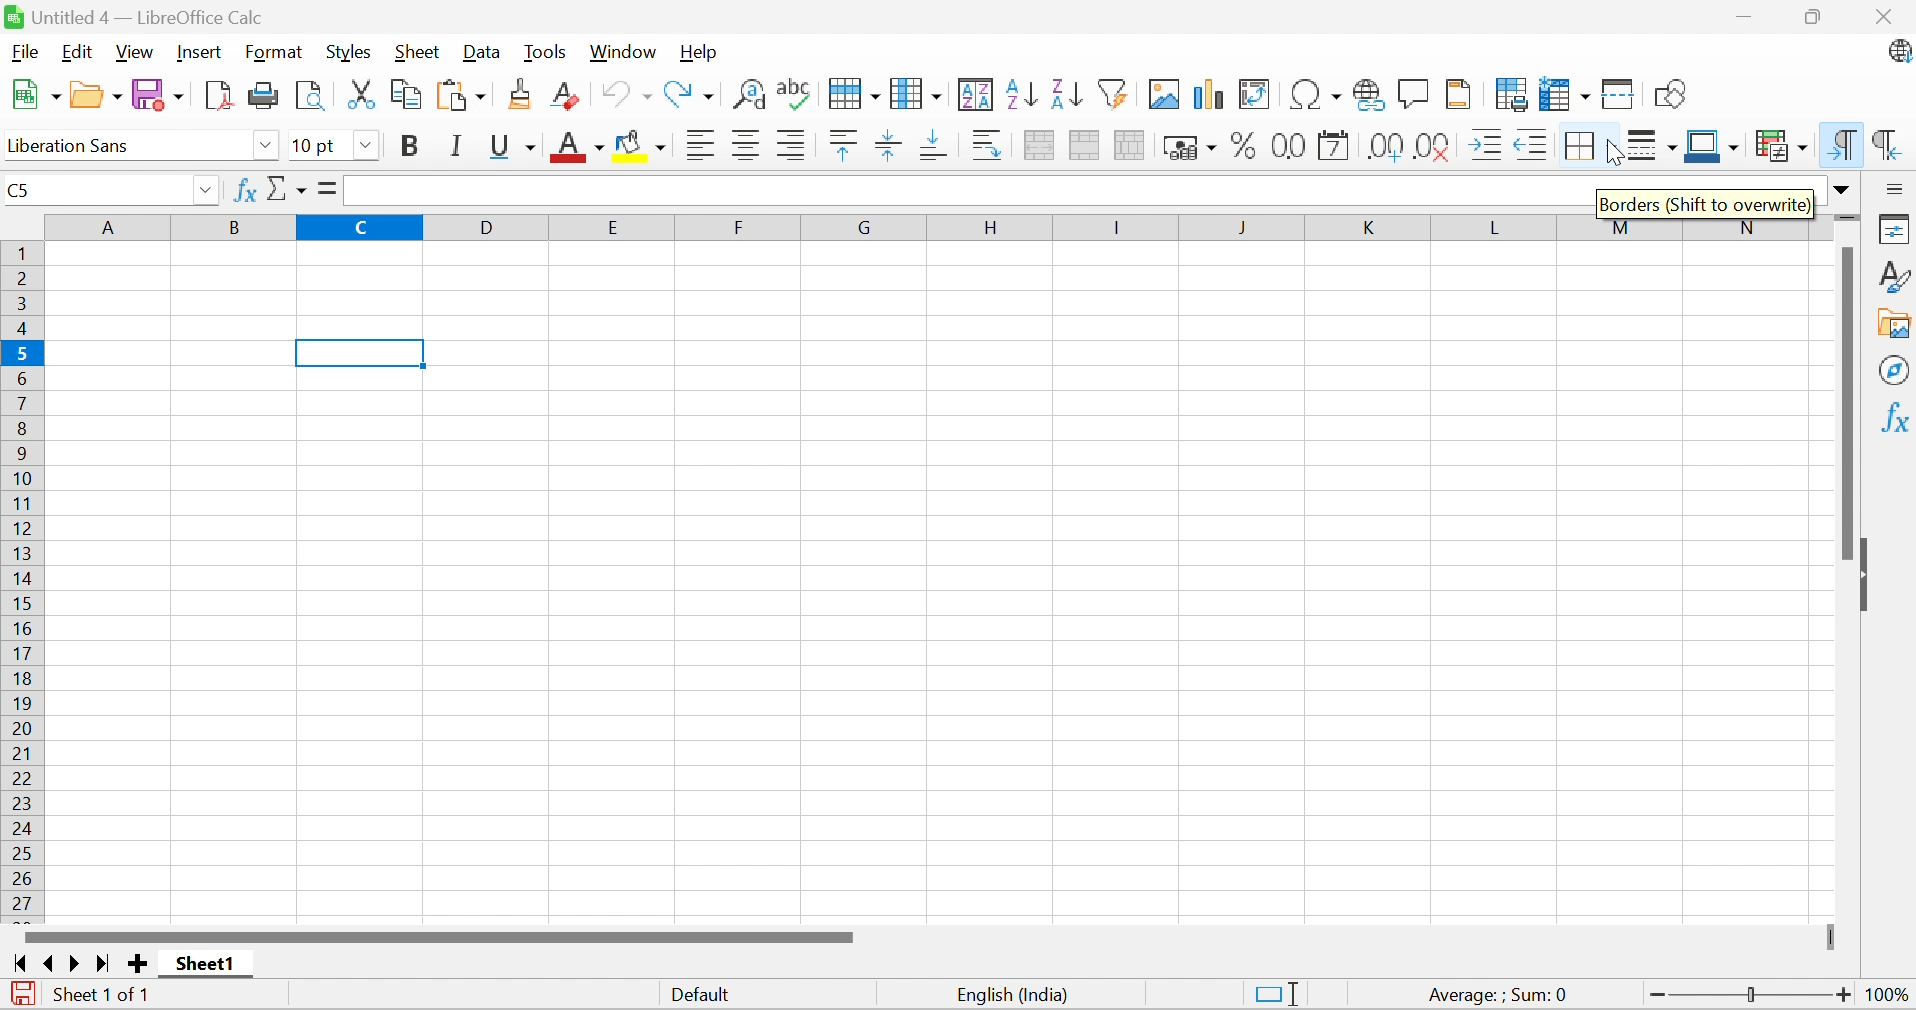  What do you see at coordinates (200, 52) in the screenshot?
I see `Insert` at bounding box center [200, 52].